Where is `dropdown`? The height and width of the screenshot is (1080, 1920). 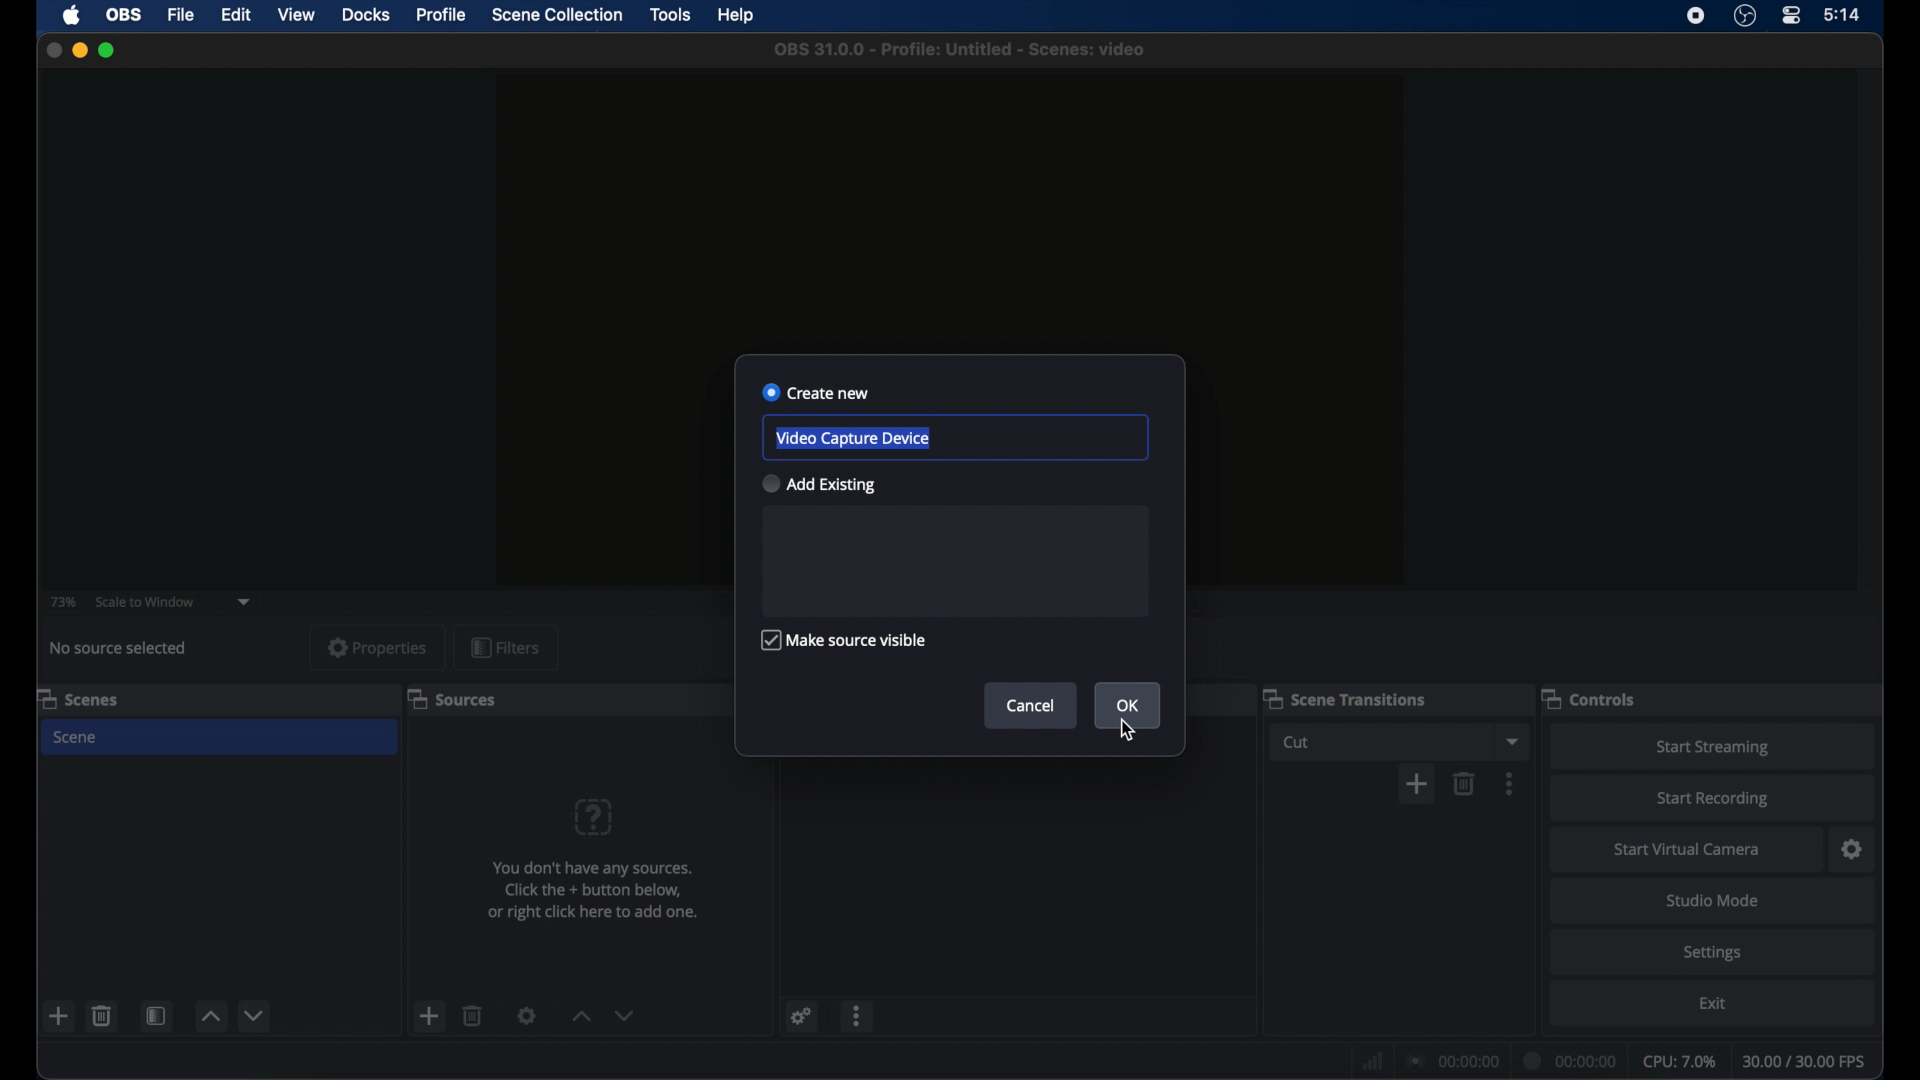 dropdown is located at coordinates (1513, 742).